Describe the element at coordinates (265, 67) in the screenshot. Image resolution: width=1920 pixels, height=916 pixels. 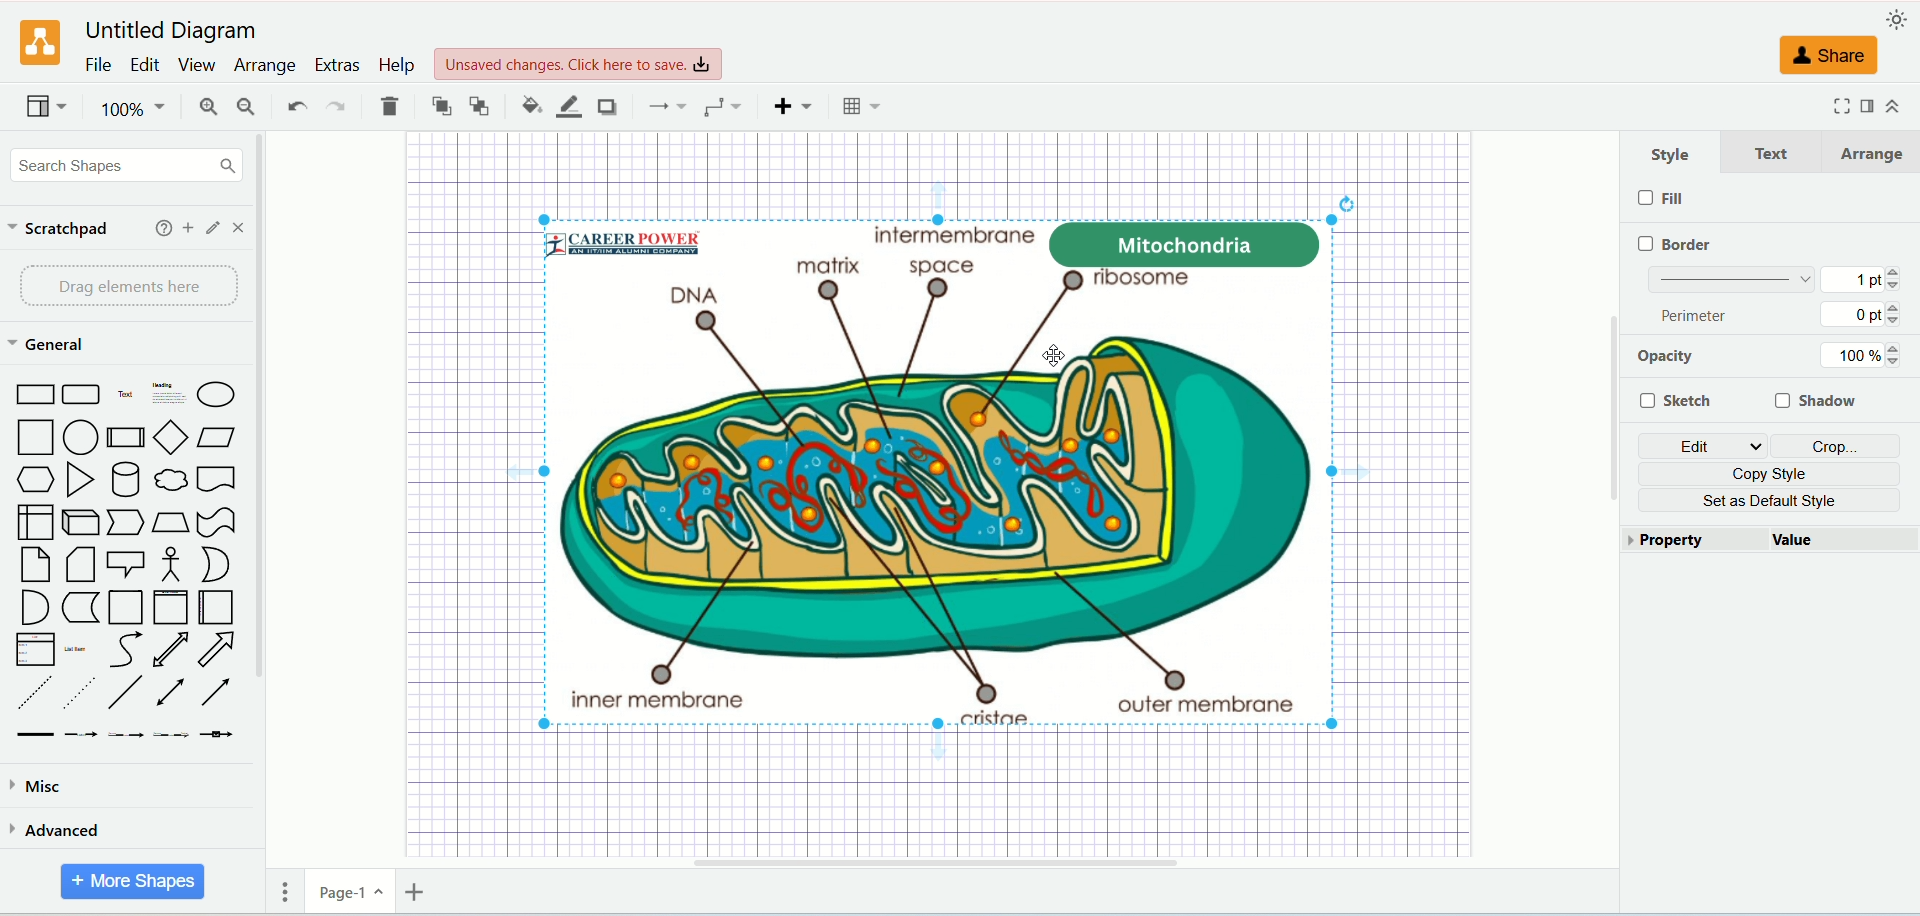
I see `arrange` at that location.